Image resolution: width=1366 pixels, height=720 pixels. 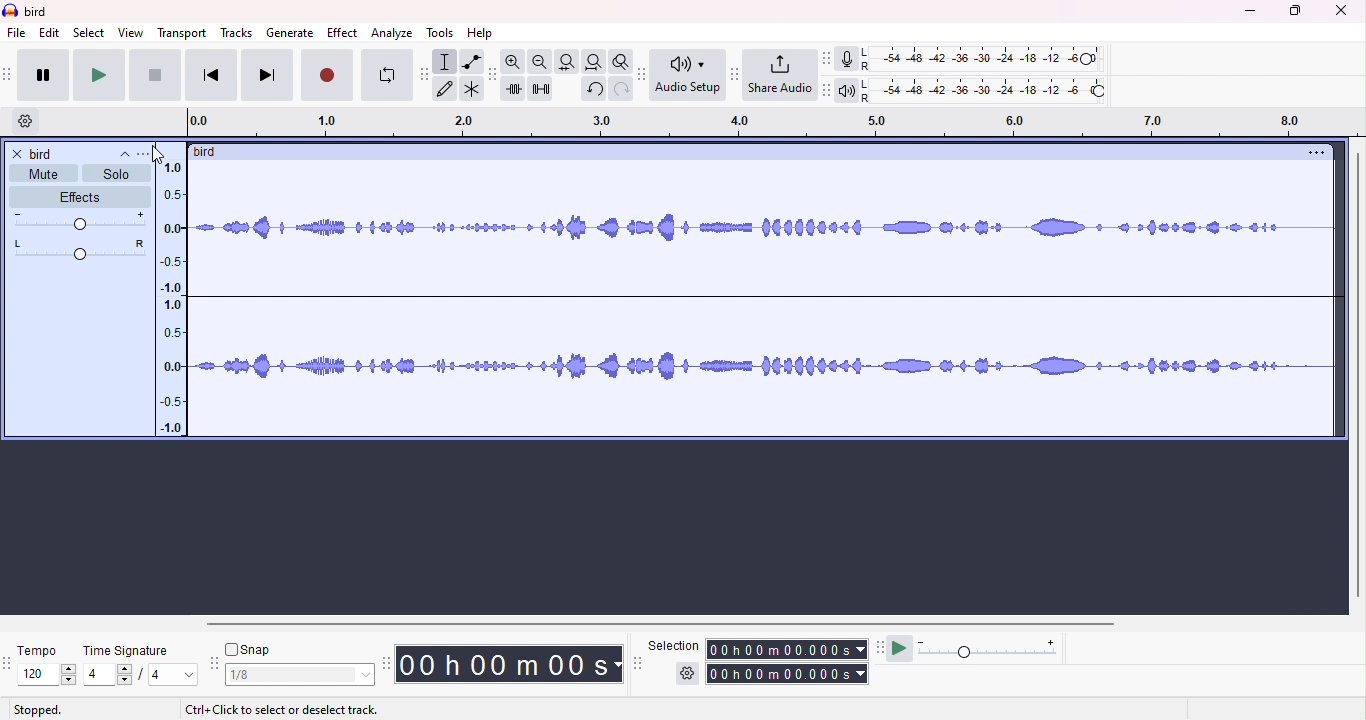 What do you see at coordinates (749, 623) in the screenshot?
I see `horizontal scroll bar` at bounding box center [749, 623].